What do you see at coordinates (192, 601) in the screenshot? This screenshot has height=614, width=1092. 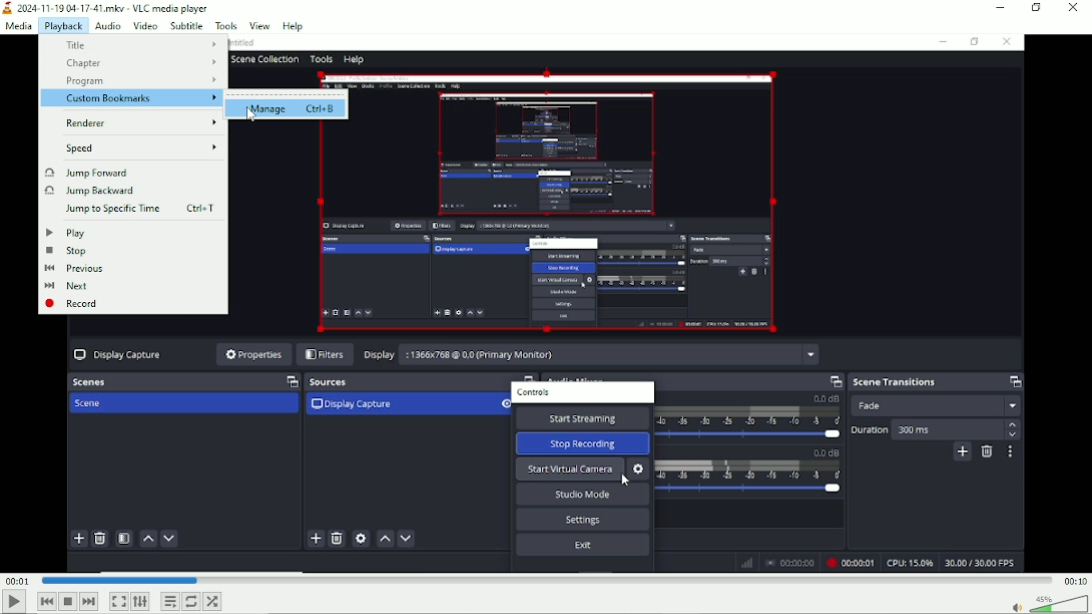 I see `Toggle loop all, loop one and no loop ` at bounding box center [192, 601].